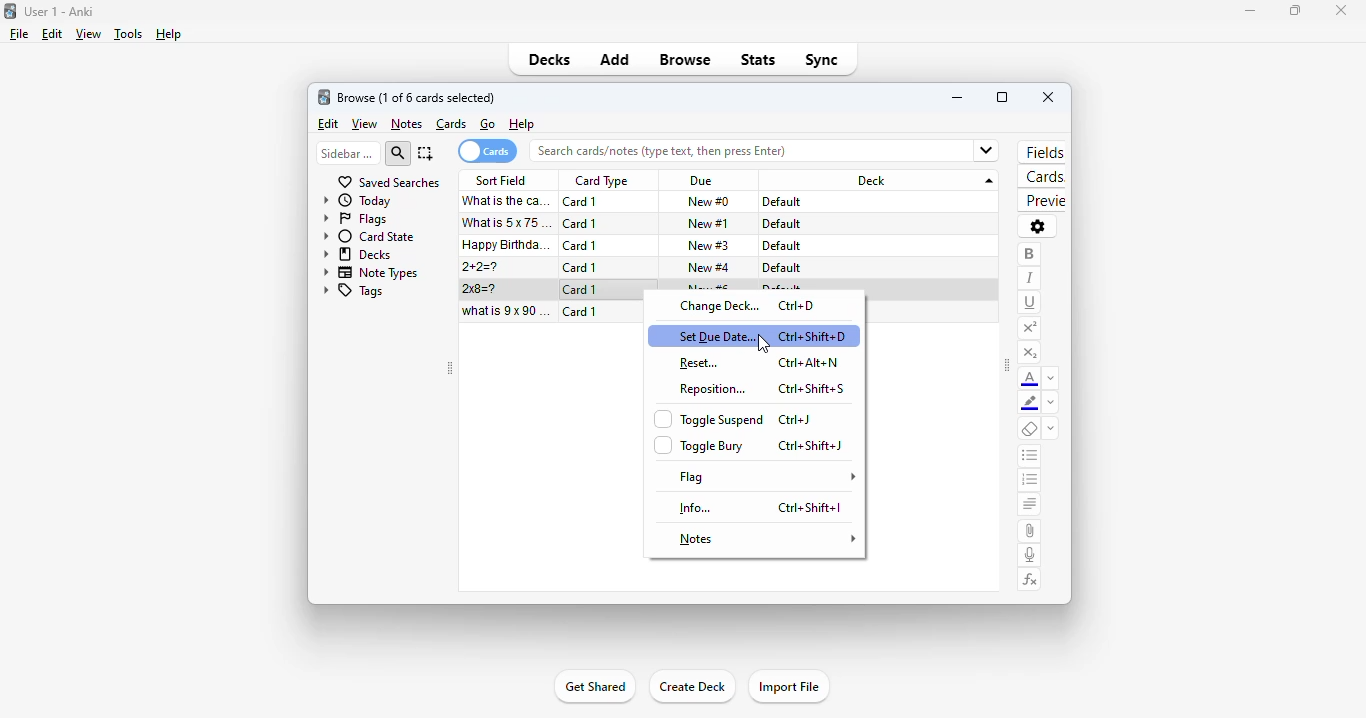 This screenshot has width=1366, height=718. Describe the element at coordinates (781, 268) in the screenshot. I see `default` at that location.